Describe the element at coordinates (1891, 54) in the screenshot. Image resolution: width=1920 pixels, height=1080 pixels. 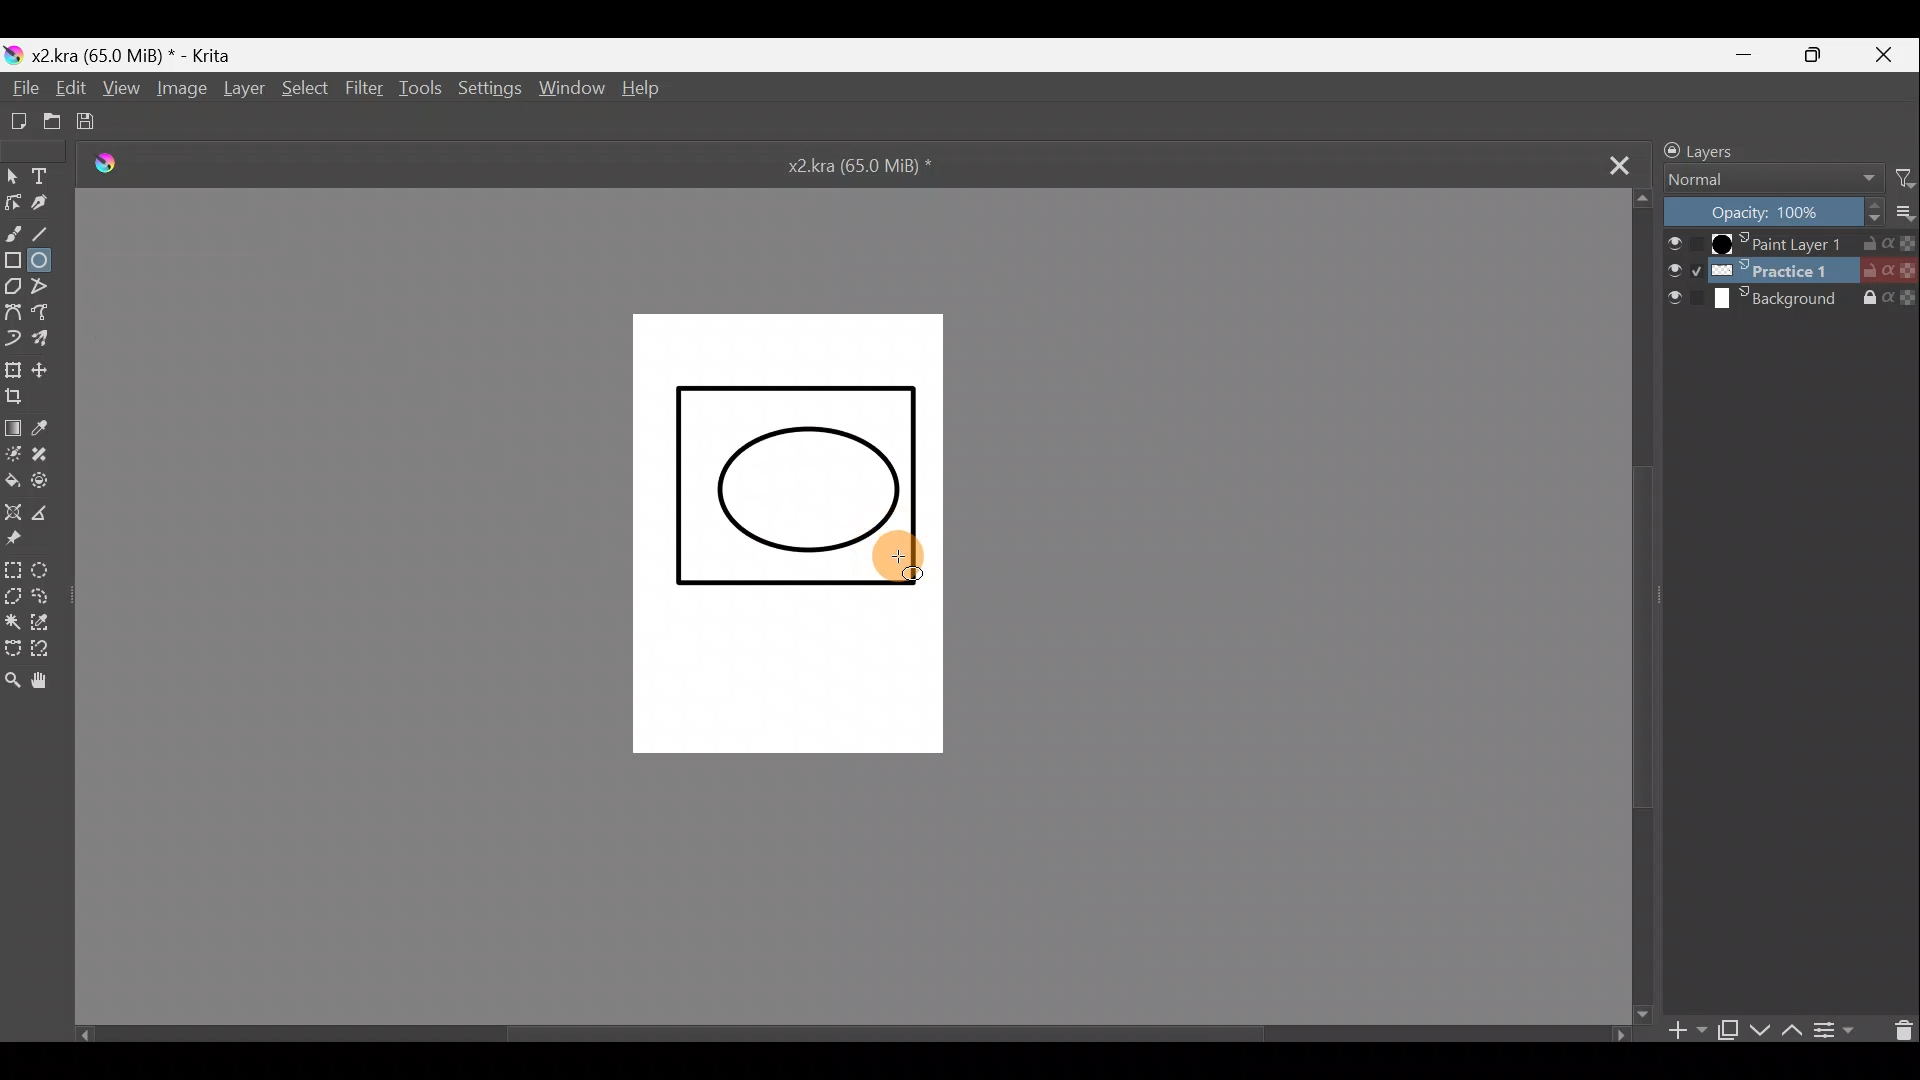
I see `Close` at that location.